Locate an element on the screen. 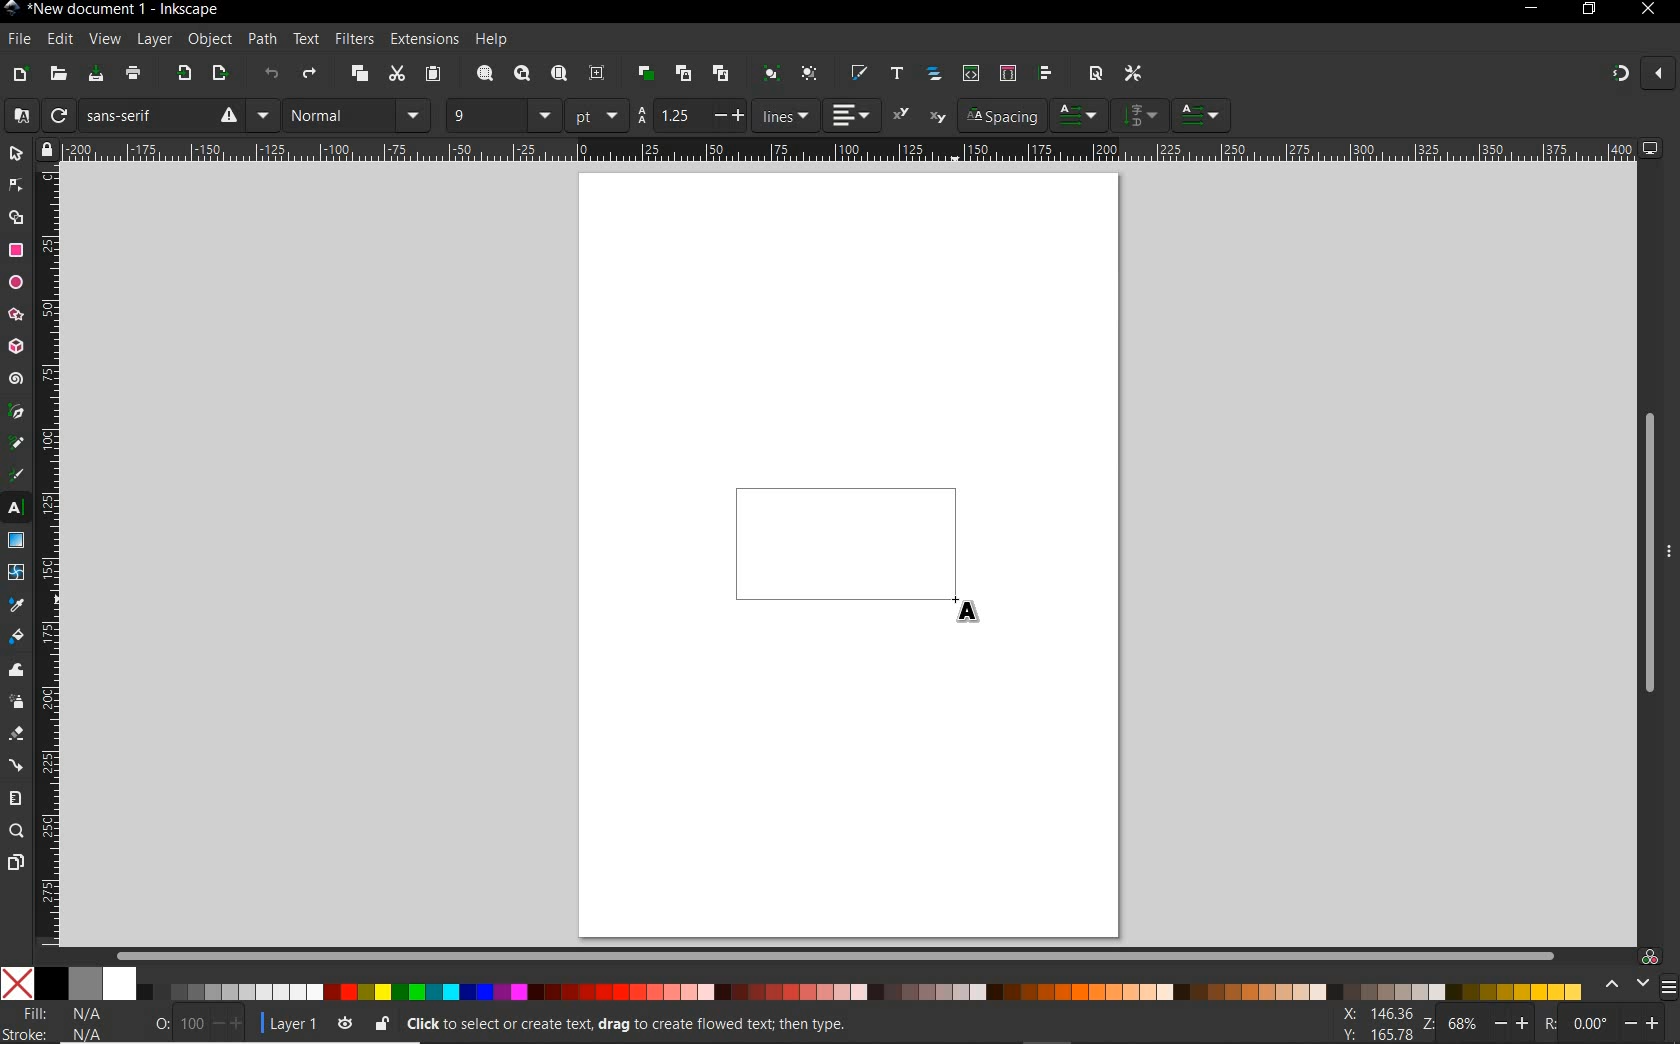  3d box tool is located at coordinates (16, 349).